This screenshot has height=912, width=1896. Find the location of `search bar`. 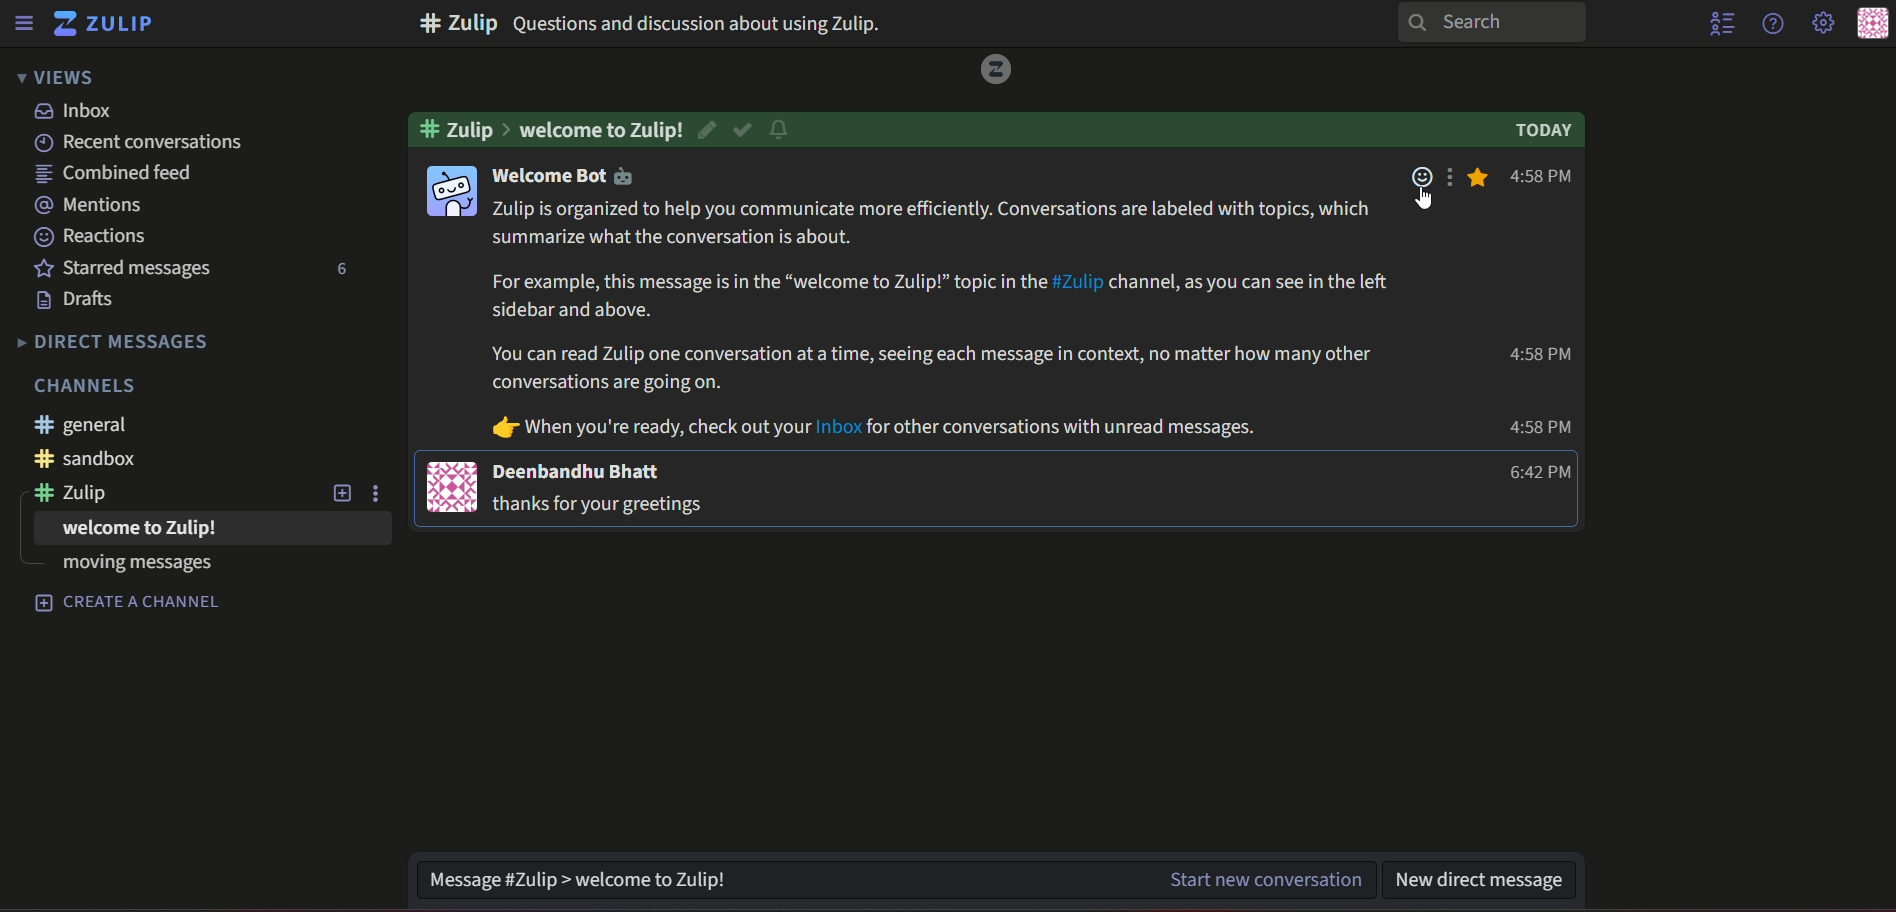

search bar is located at coordinates (1498, 23).